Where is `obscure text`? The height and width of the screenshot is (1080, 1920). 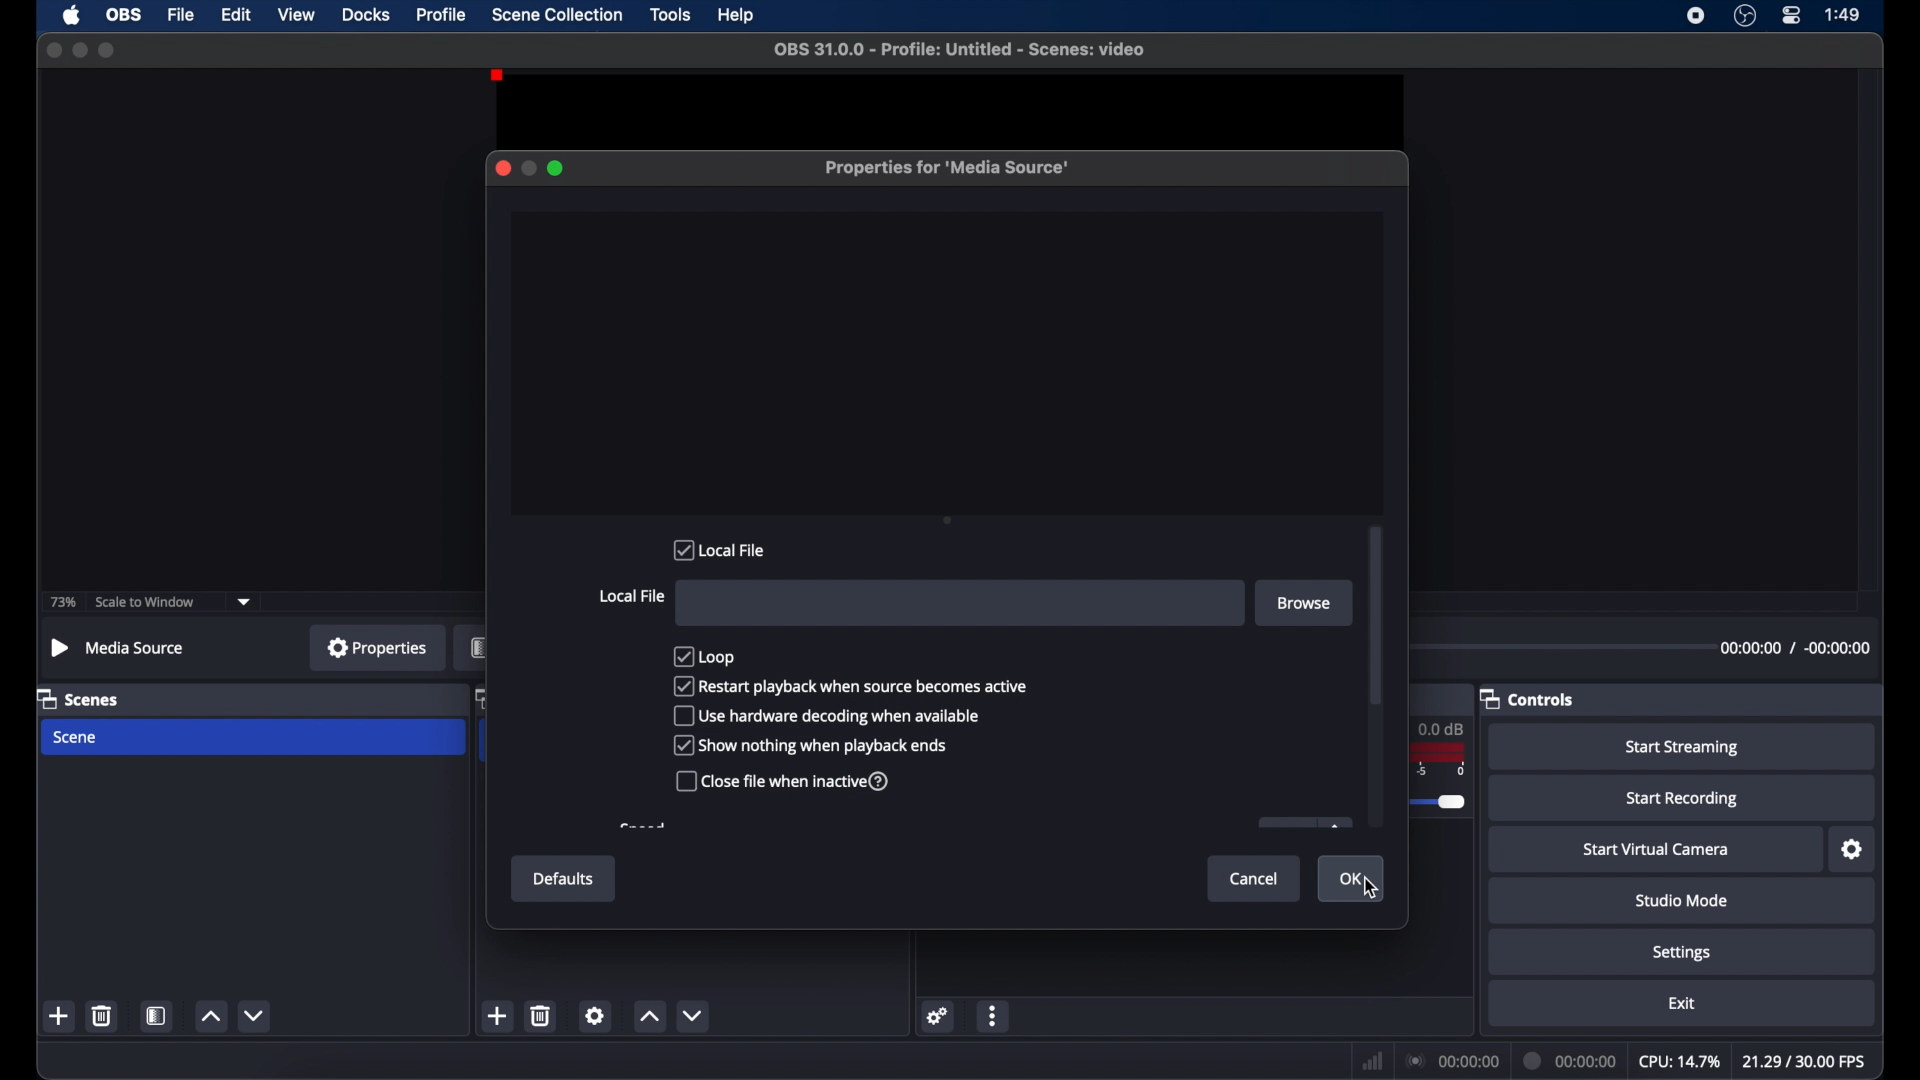 obscure text is located at coordinates (643, 826).